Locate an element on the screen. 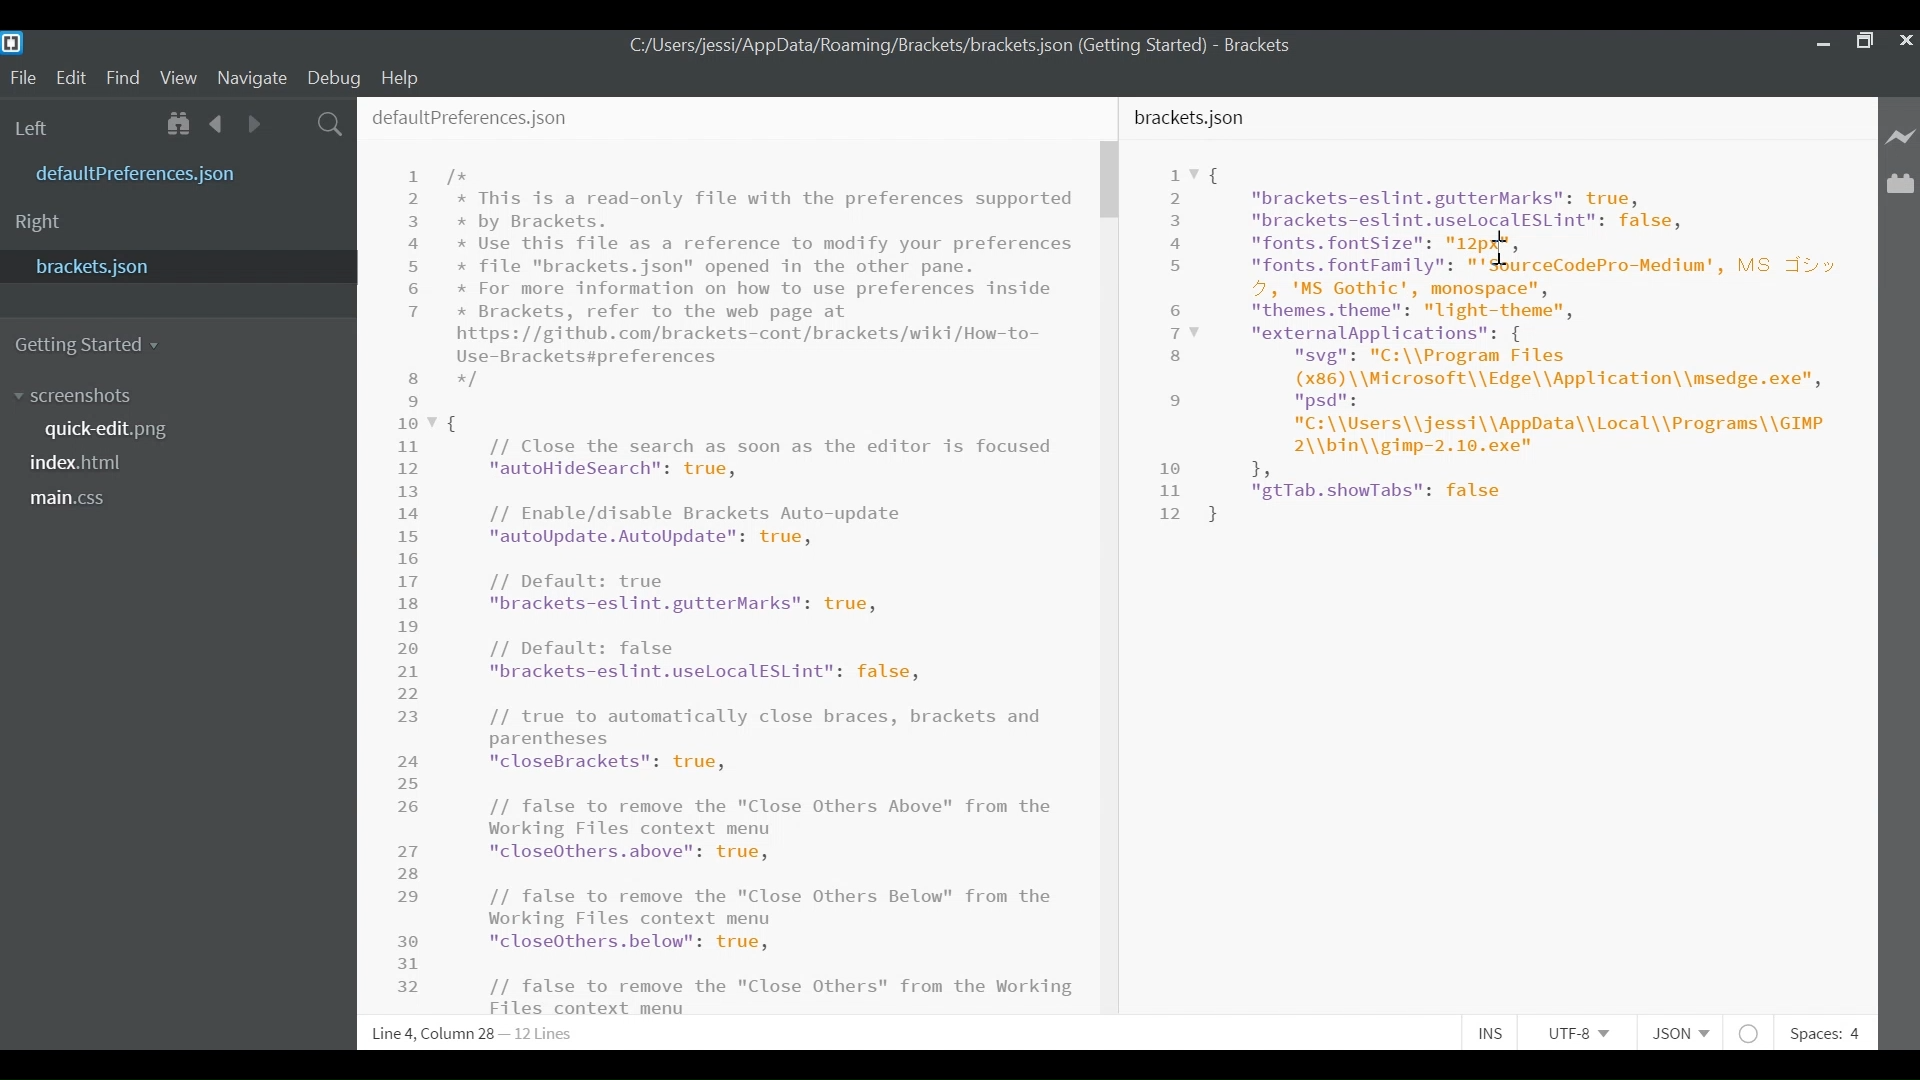 Image resolution: width=1920 pixels, height=1080 pixels. Vertical Scroll bar is located at coordinates (1108, 181).